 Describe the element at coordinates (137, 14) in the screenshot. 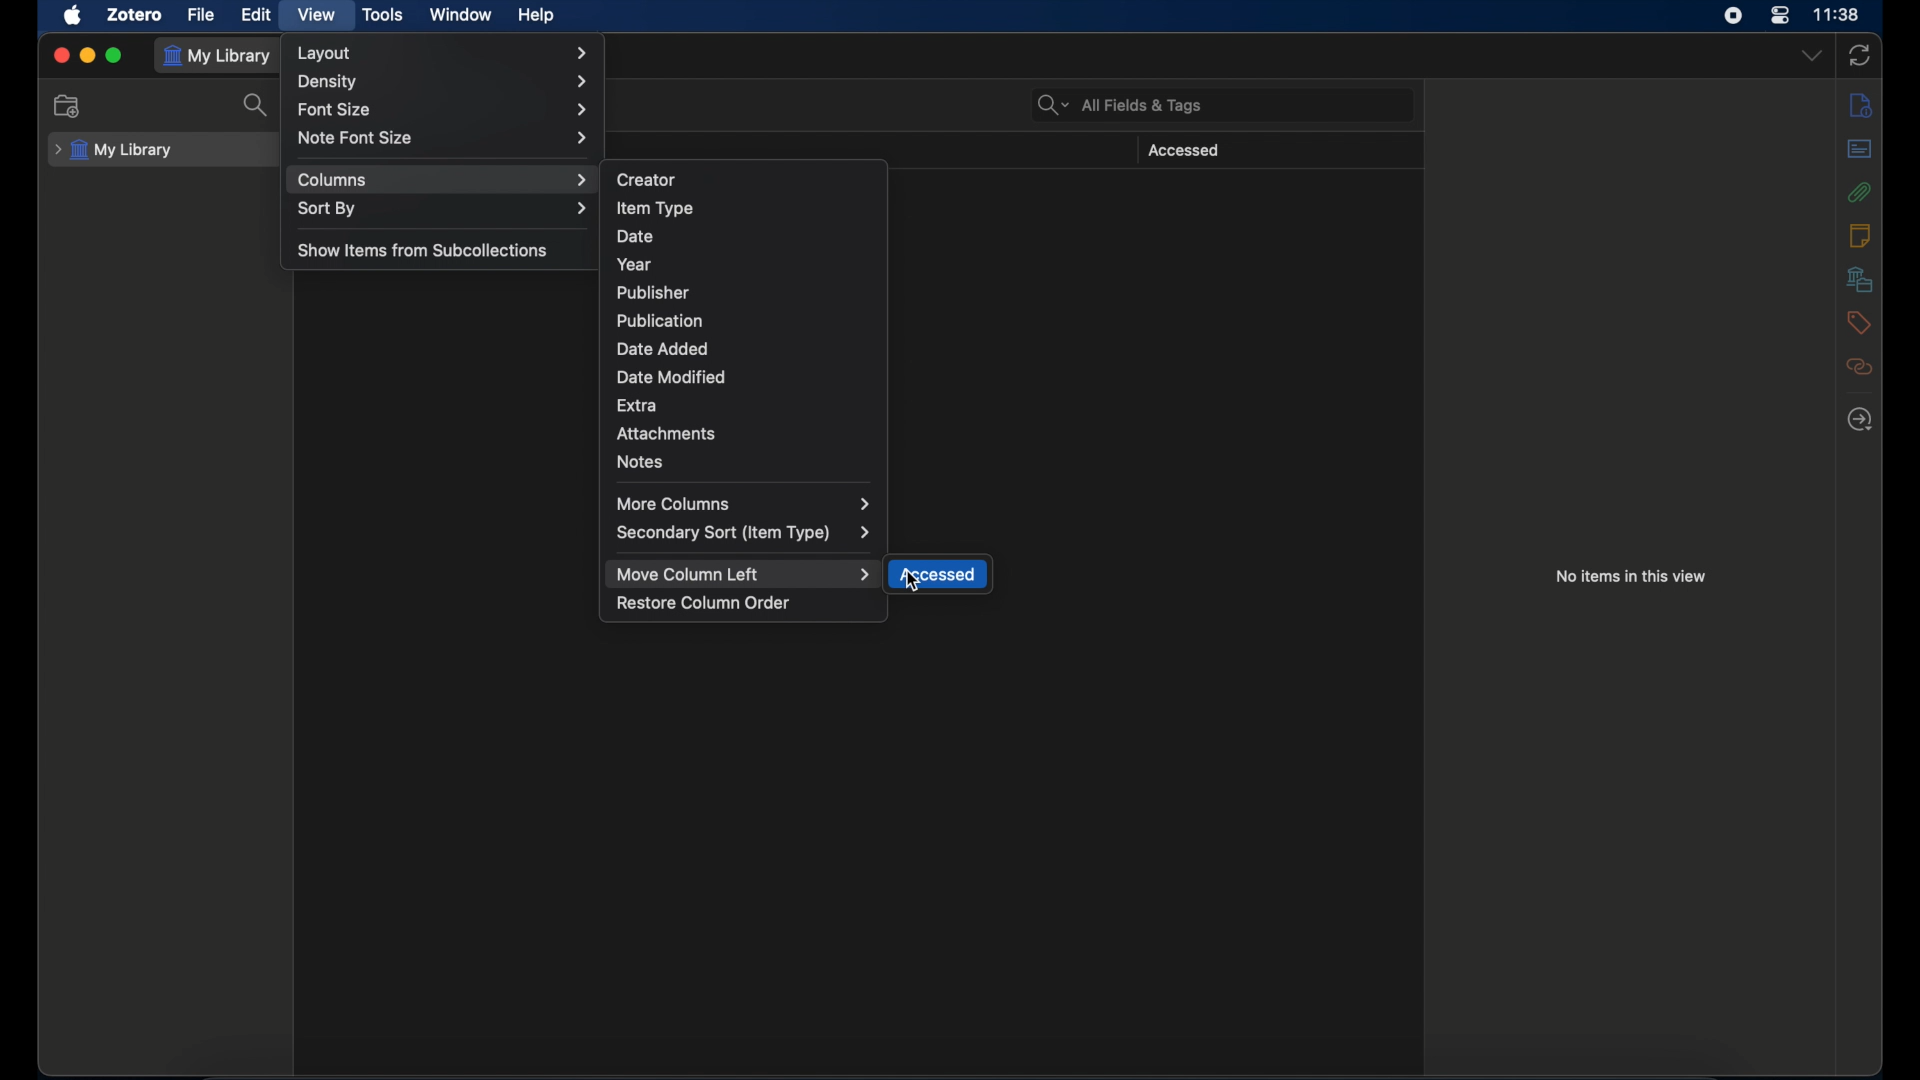

I see `zotero` at that location.